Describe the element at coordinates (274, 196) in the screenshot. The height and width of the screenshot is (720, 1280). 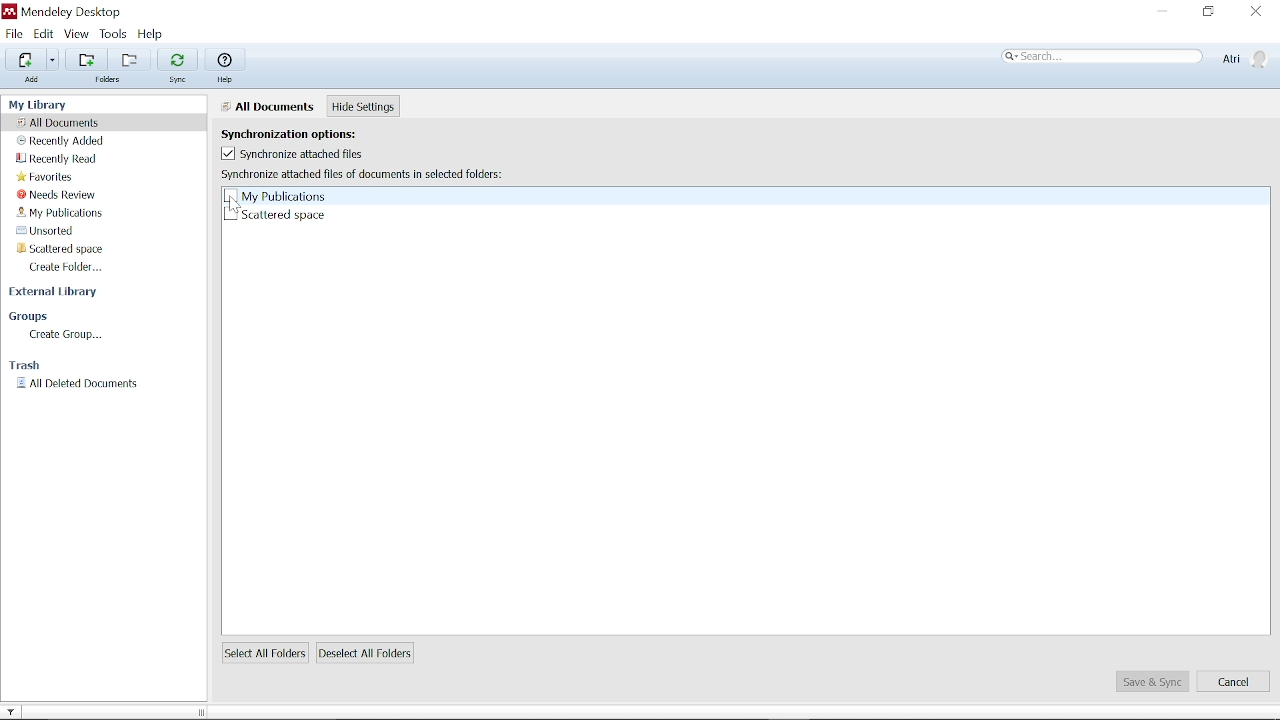
I see `Folder name "My publications"` at that location.